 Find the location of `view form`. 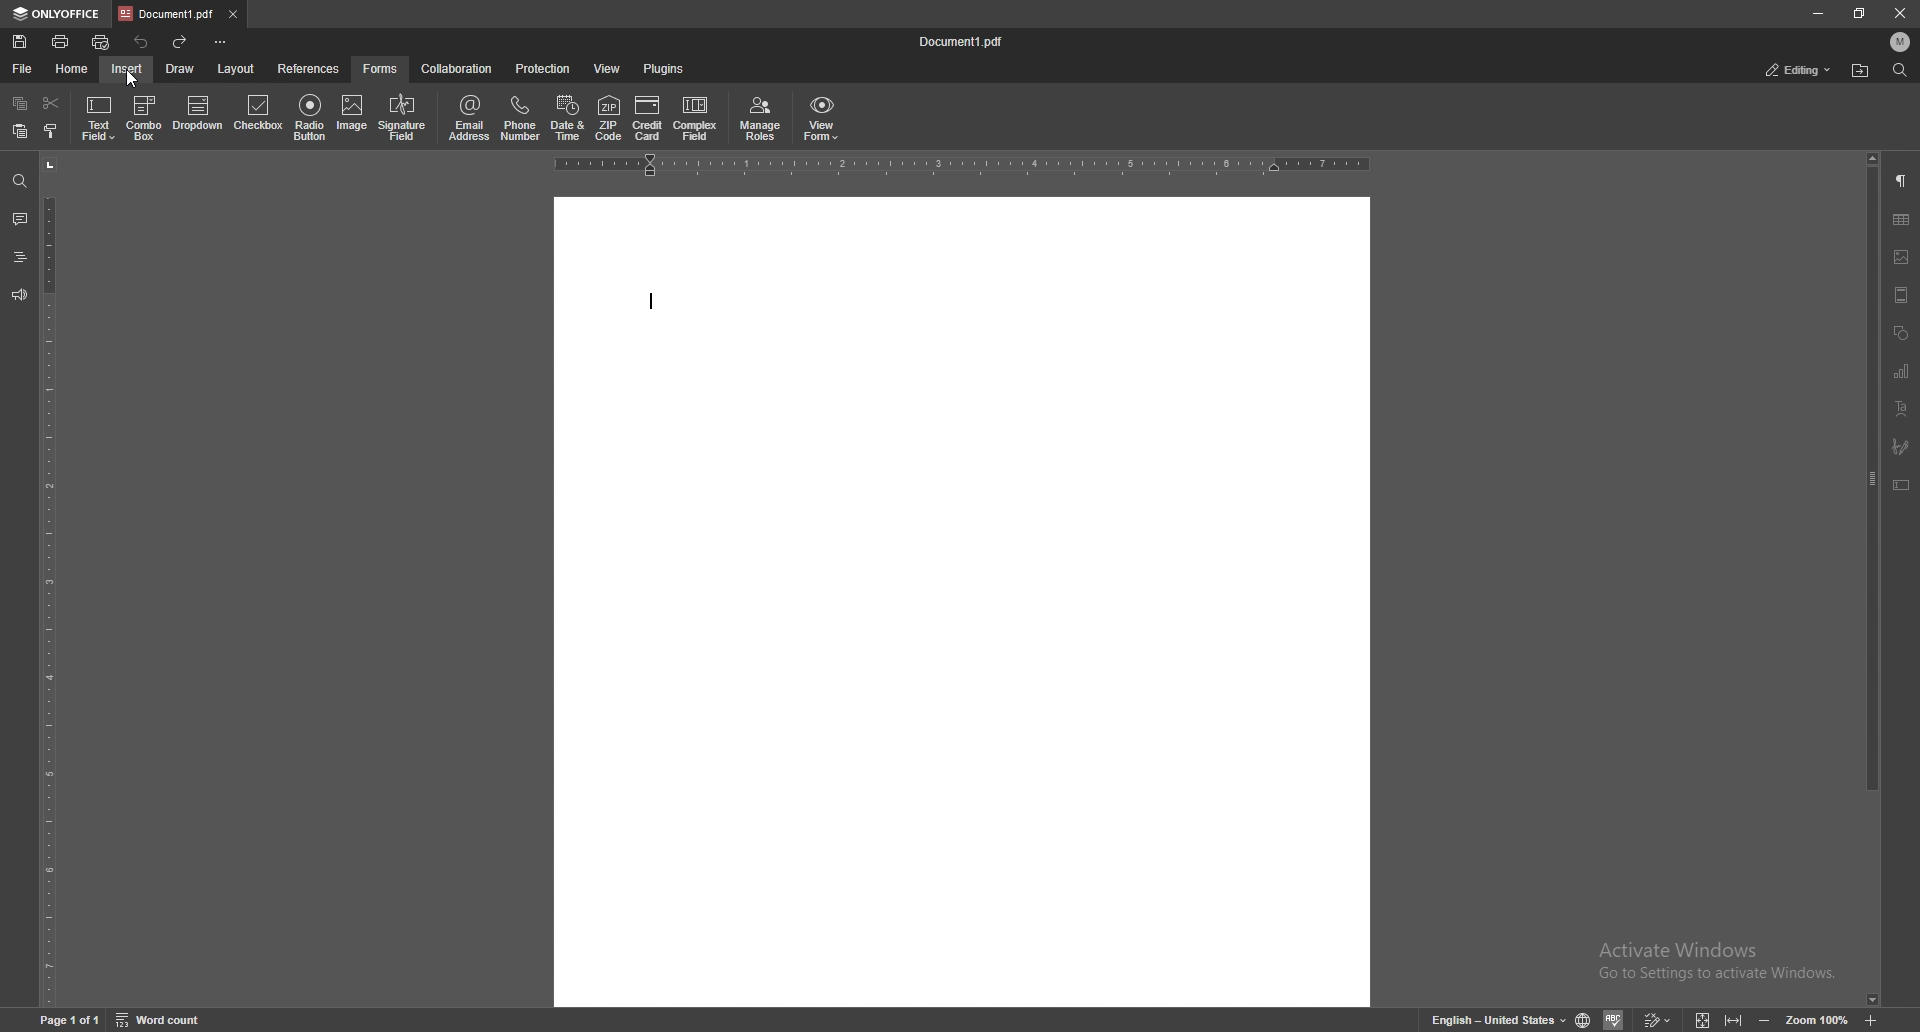

view form is located at coordinates (823, 119).